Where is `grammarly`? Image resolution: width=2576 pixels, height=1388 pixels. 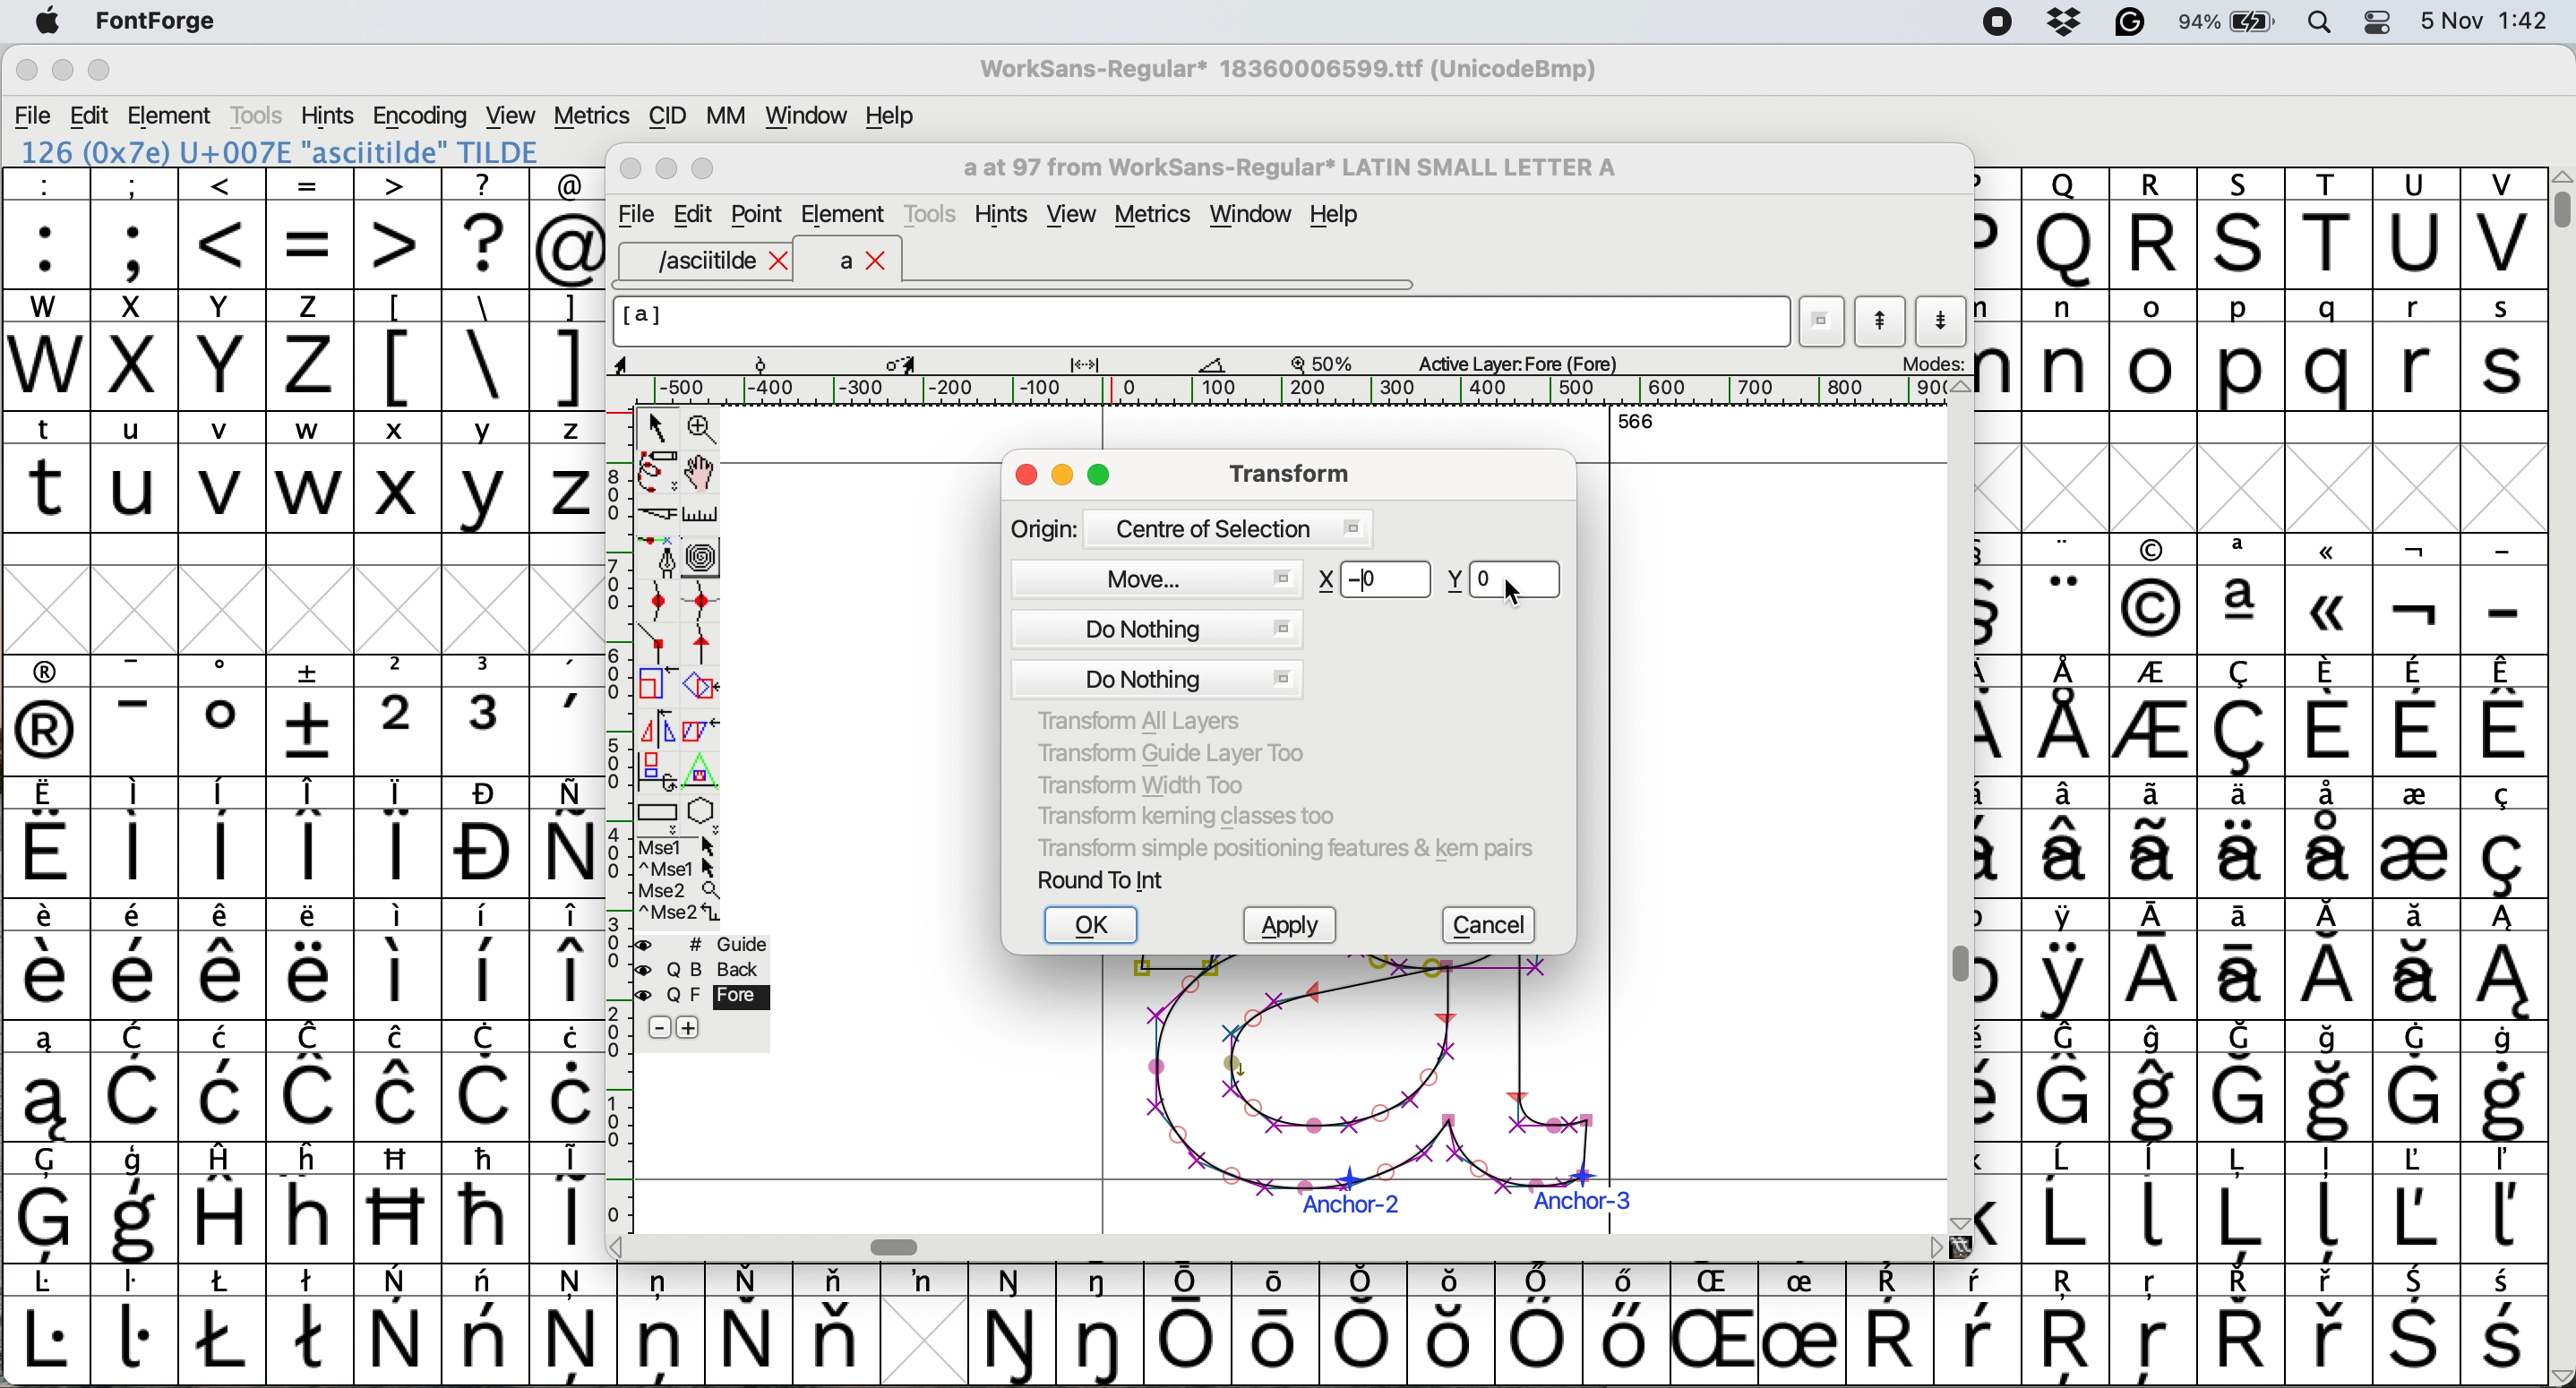 grammarly is located at coordinates (2129, 26).